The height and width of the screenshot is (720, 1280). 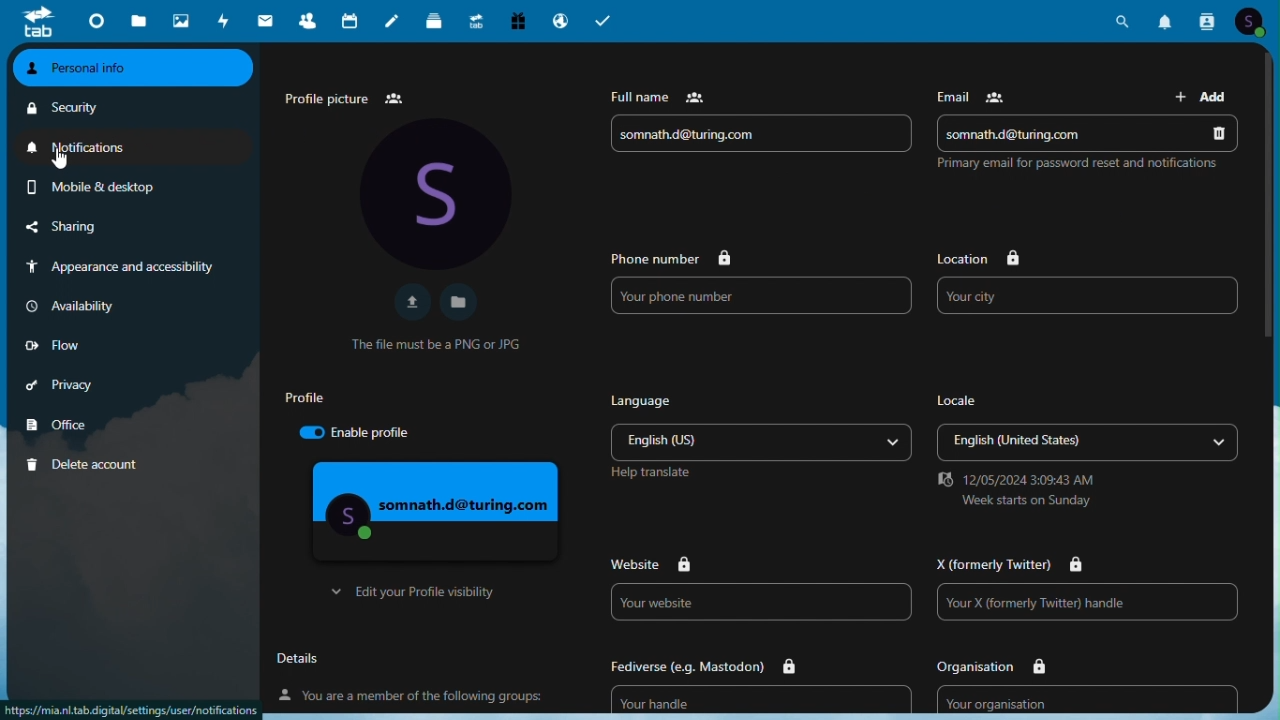 I want to click on Phone number, so click(x=761, y=262).